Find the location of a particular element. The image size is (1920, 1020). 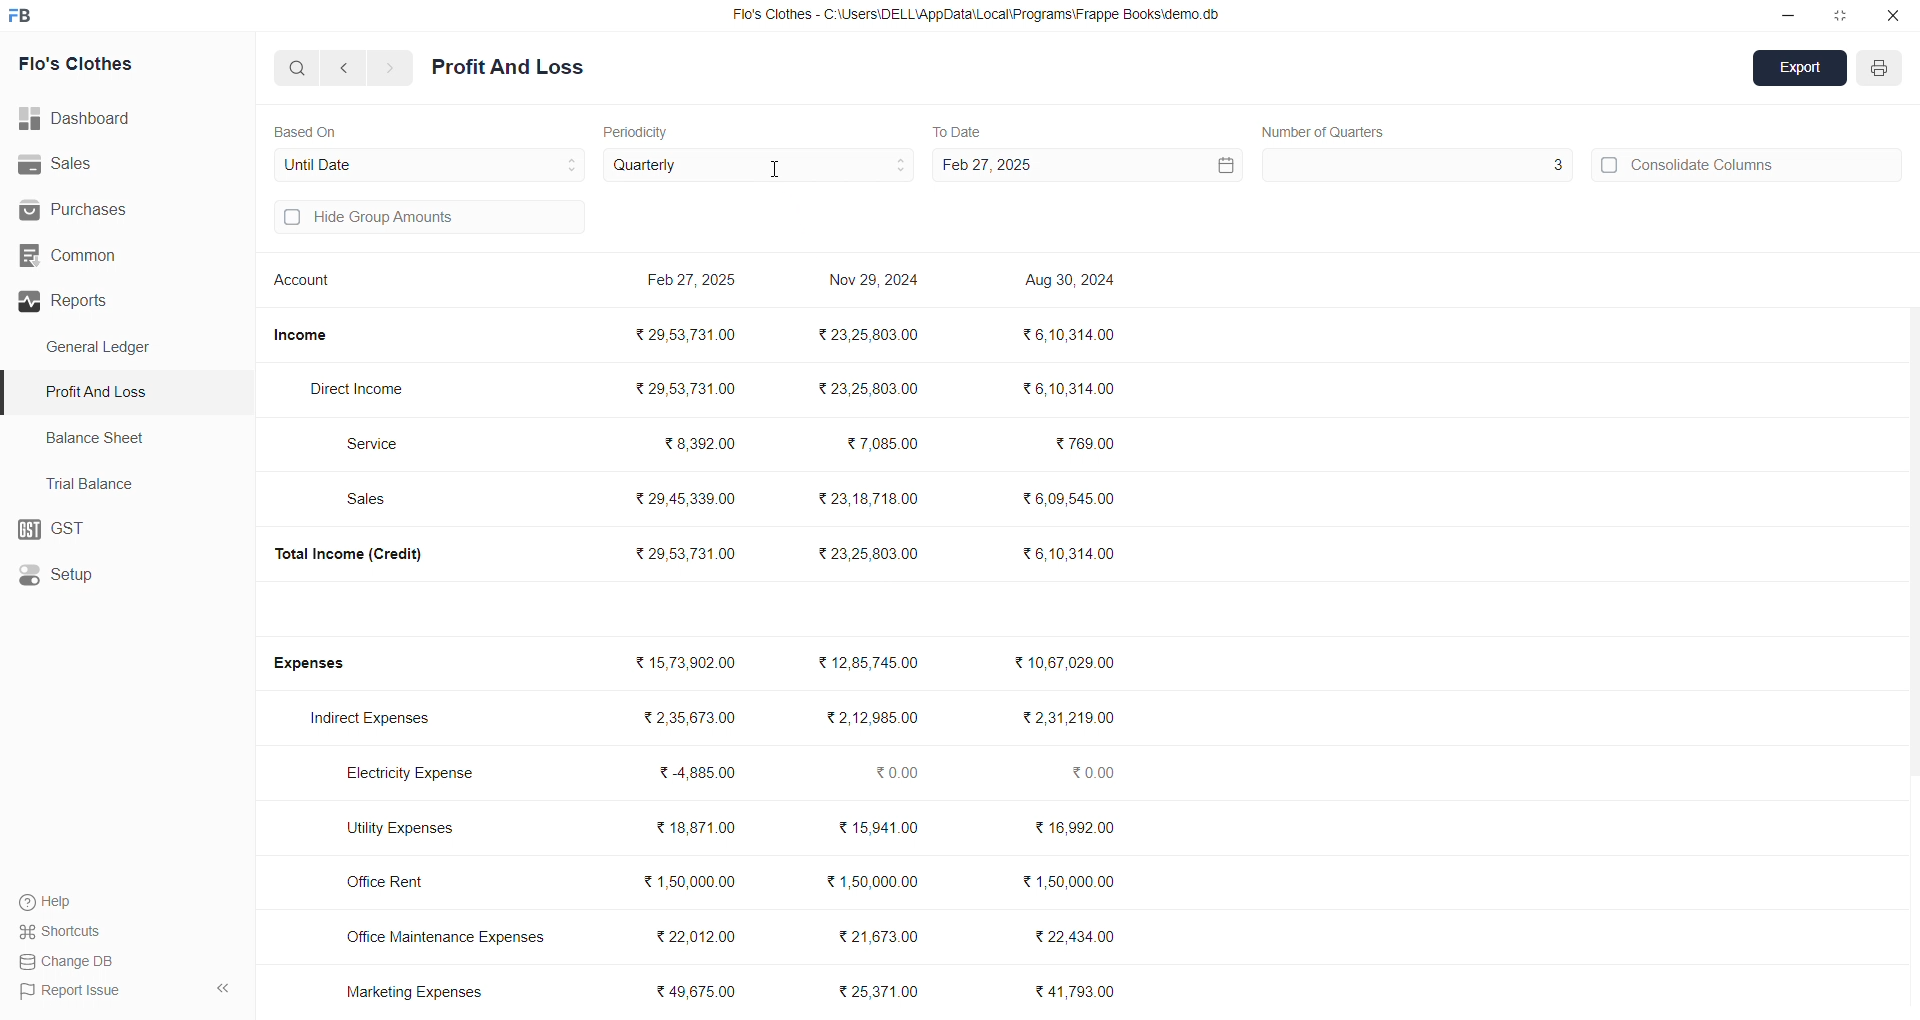

Shortcuts is located at coordinates (66, 930).